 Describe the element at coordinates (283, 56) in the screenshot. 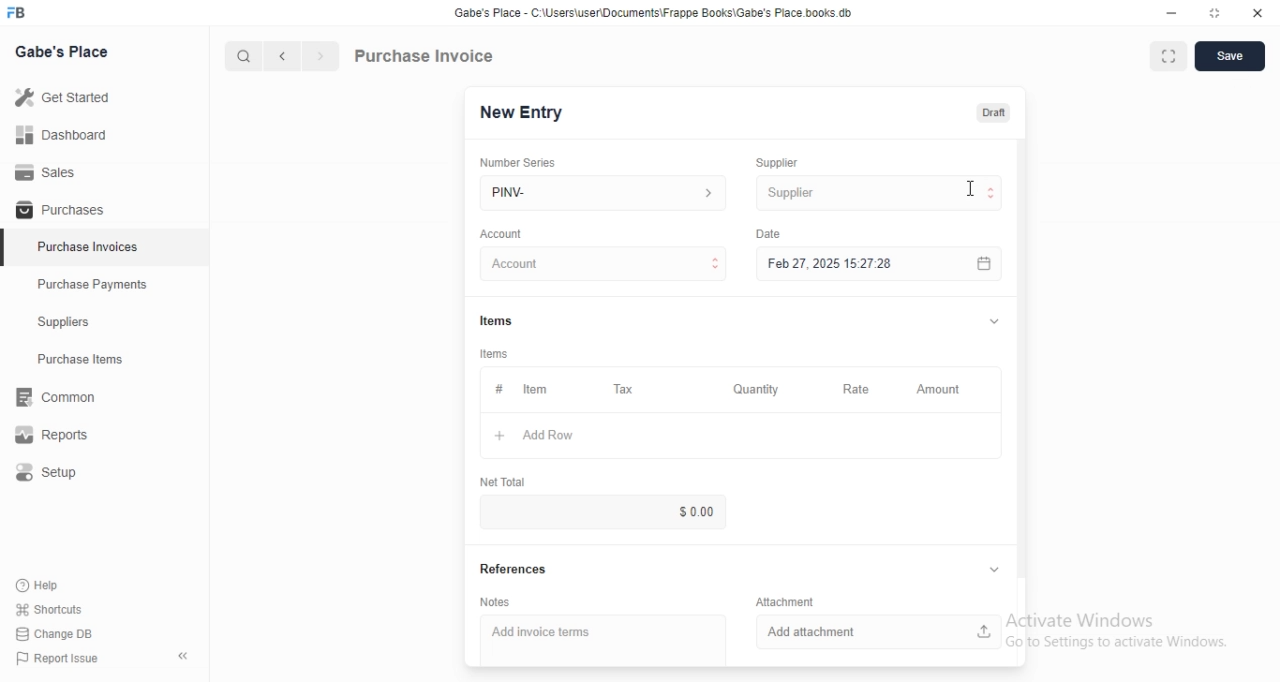

I see `Previous button` at that location.